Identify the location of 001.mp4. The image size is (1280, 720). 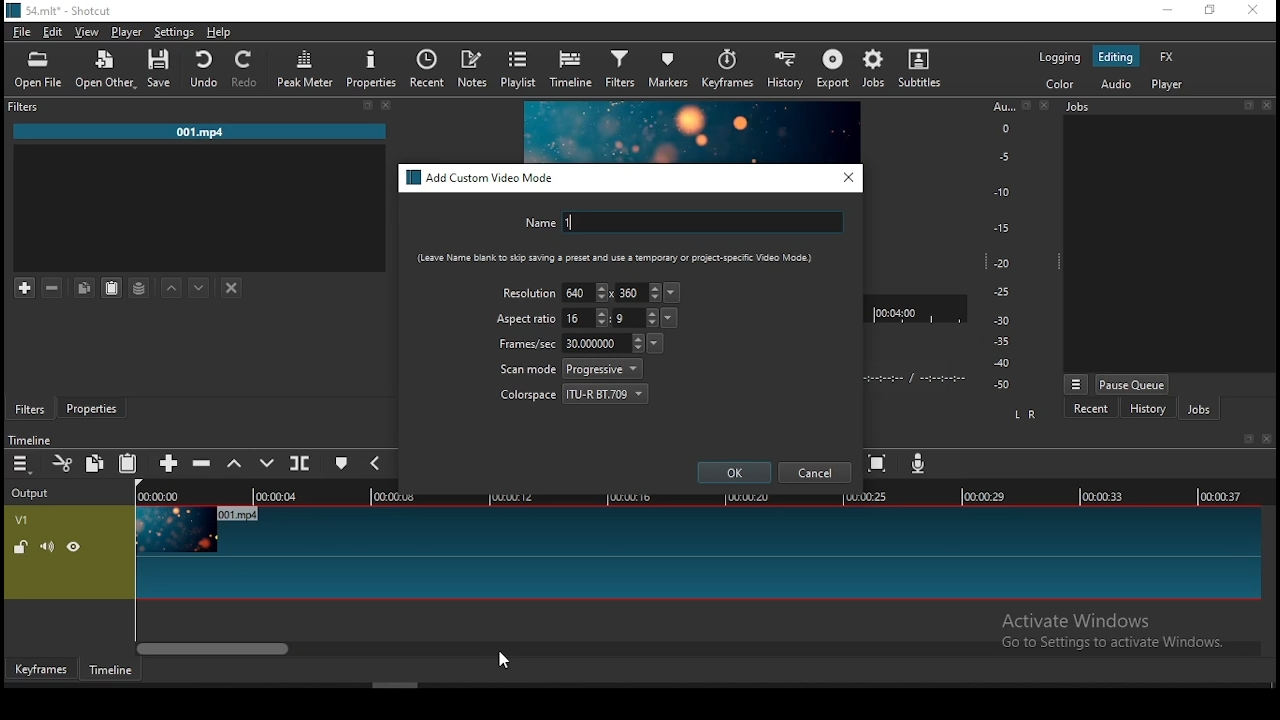
(200, 133).